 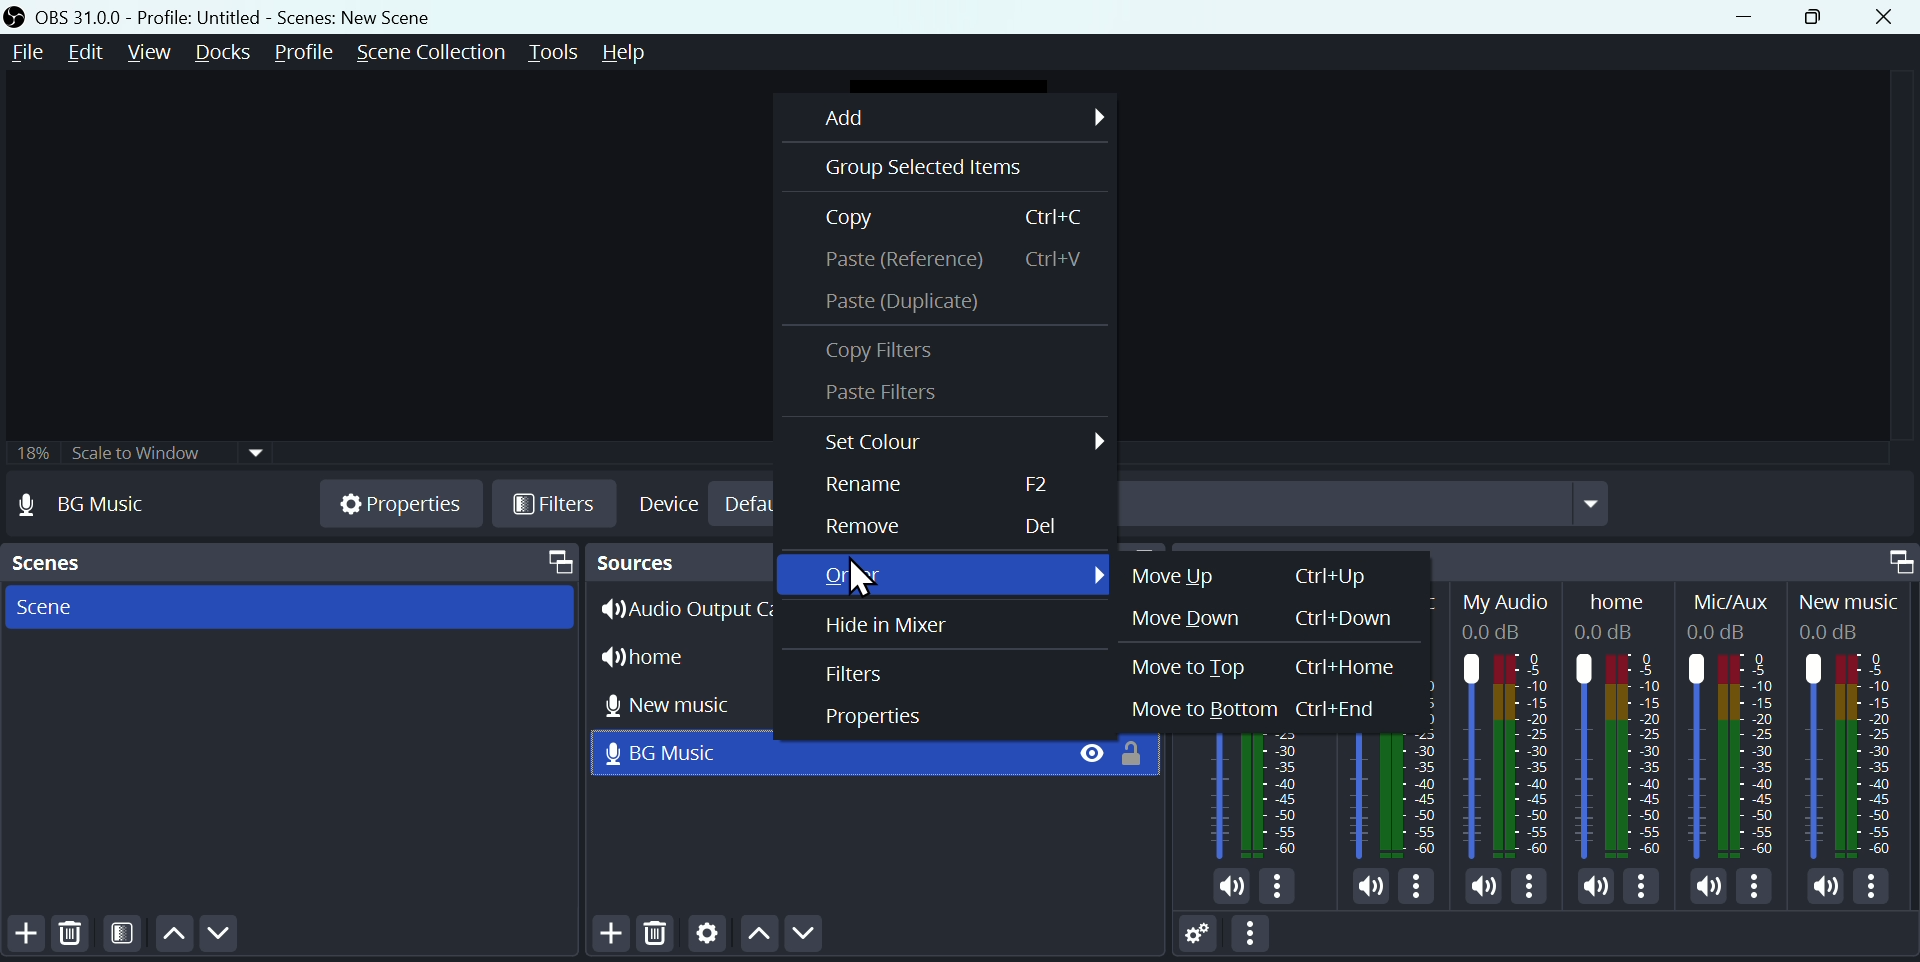 I want to click on Mute/Unmutre, so click(x=1368, y=882).